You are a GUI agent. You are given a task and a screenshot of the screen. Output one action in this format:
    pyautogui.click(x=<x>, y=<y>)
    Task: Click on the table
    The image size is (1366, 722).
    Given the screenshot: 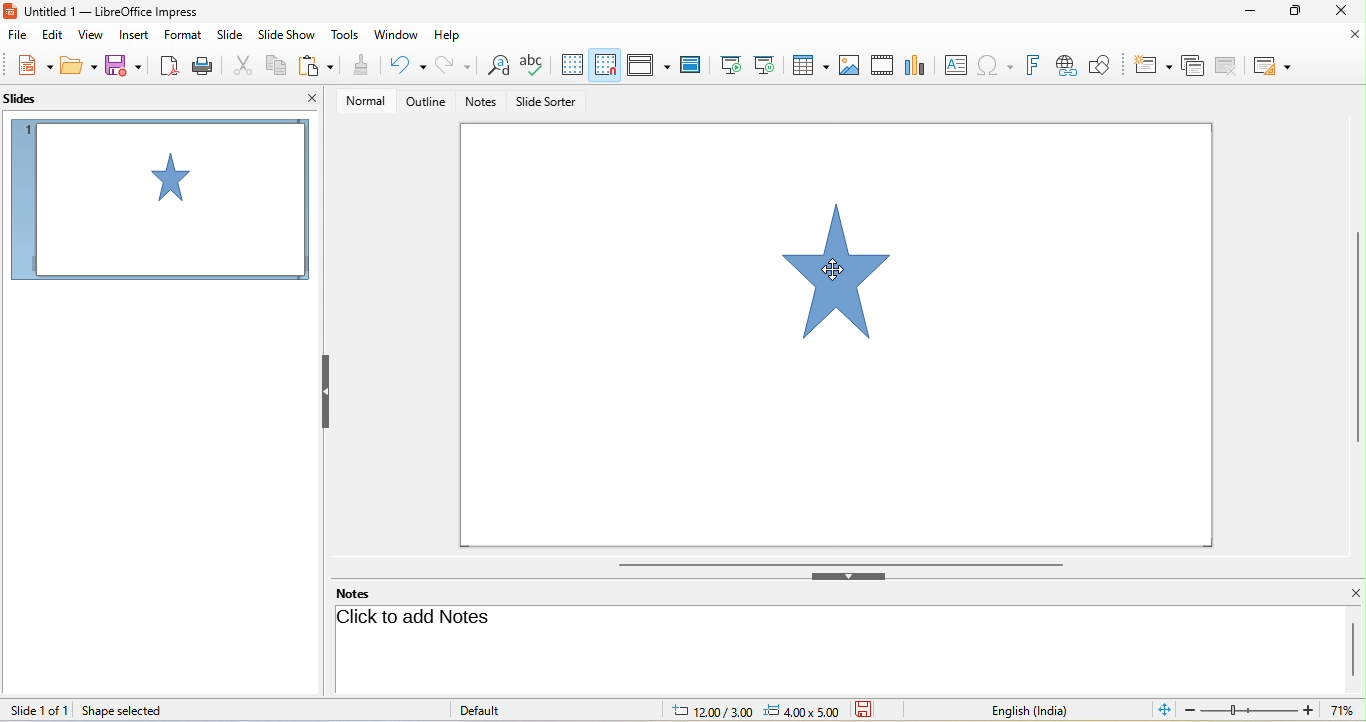 What is the action you would take?
    pyautogui.click(x=807, y=64)
    